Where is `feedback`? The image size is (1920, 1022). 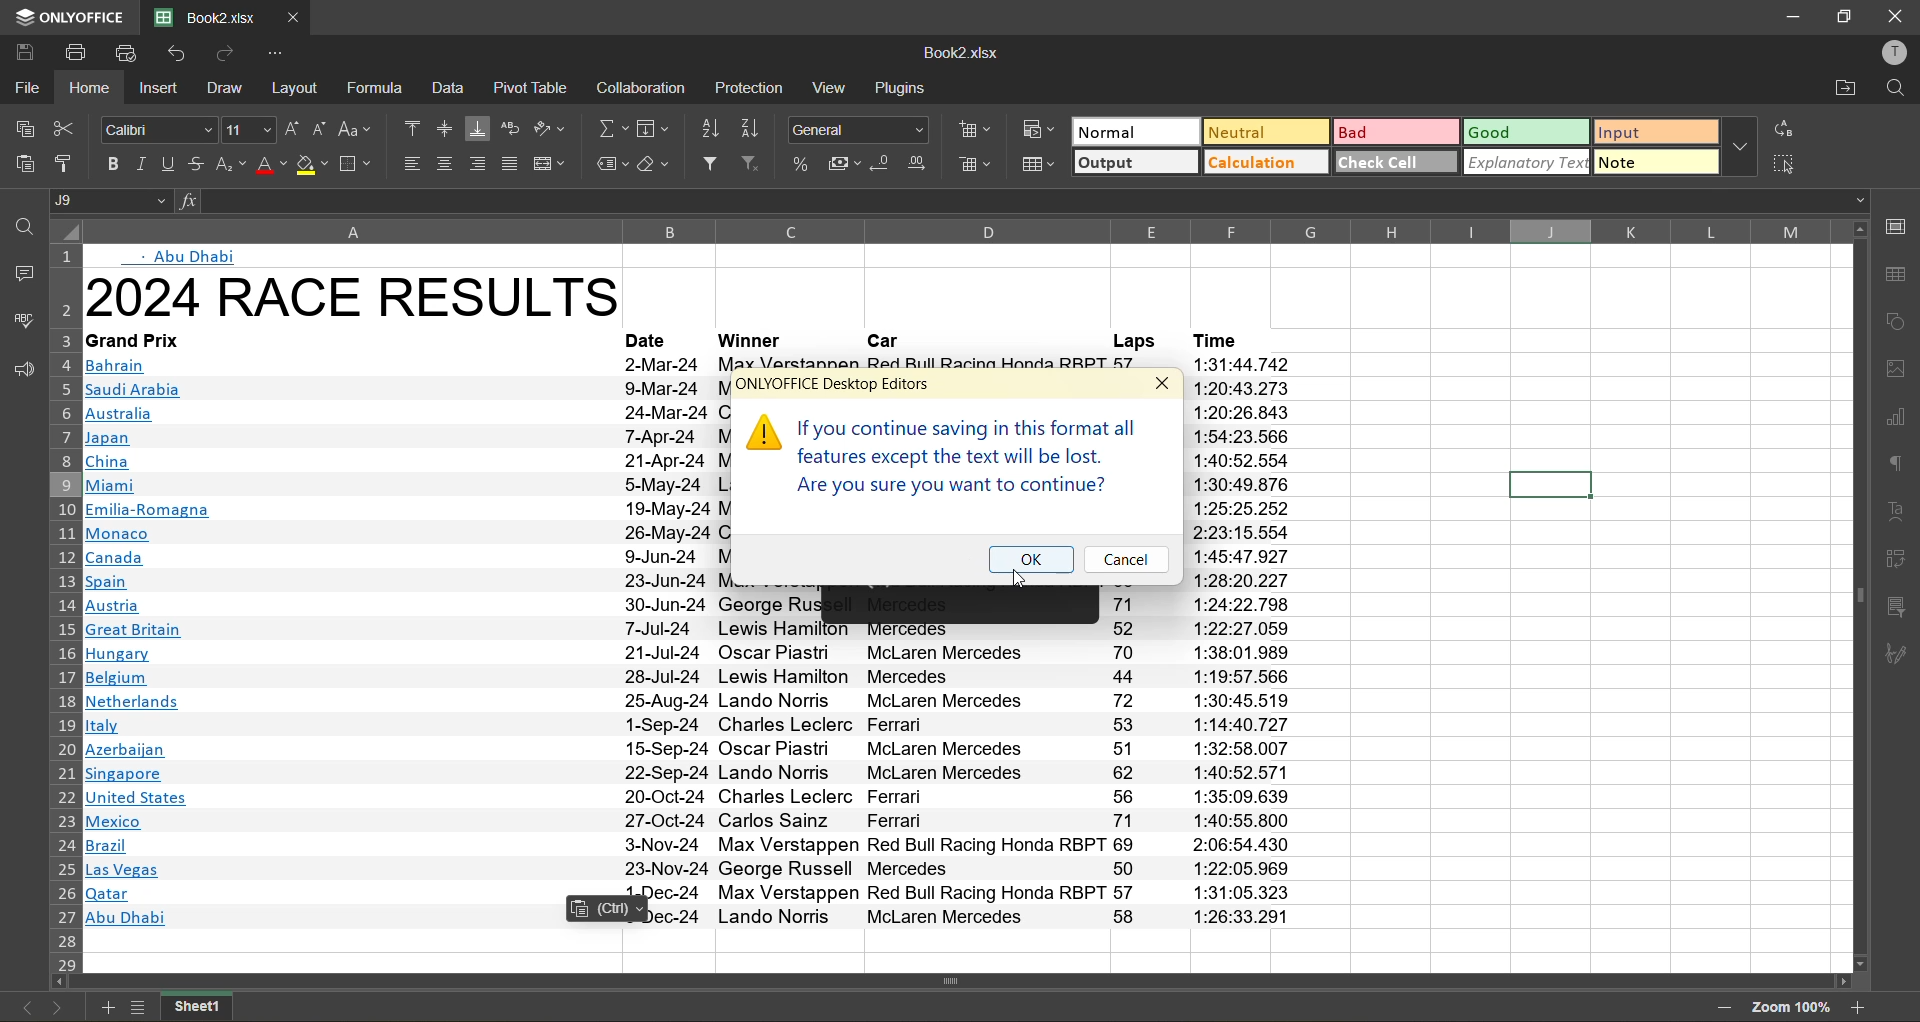
feedback is located at coordinates (25, 369).